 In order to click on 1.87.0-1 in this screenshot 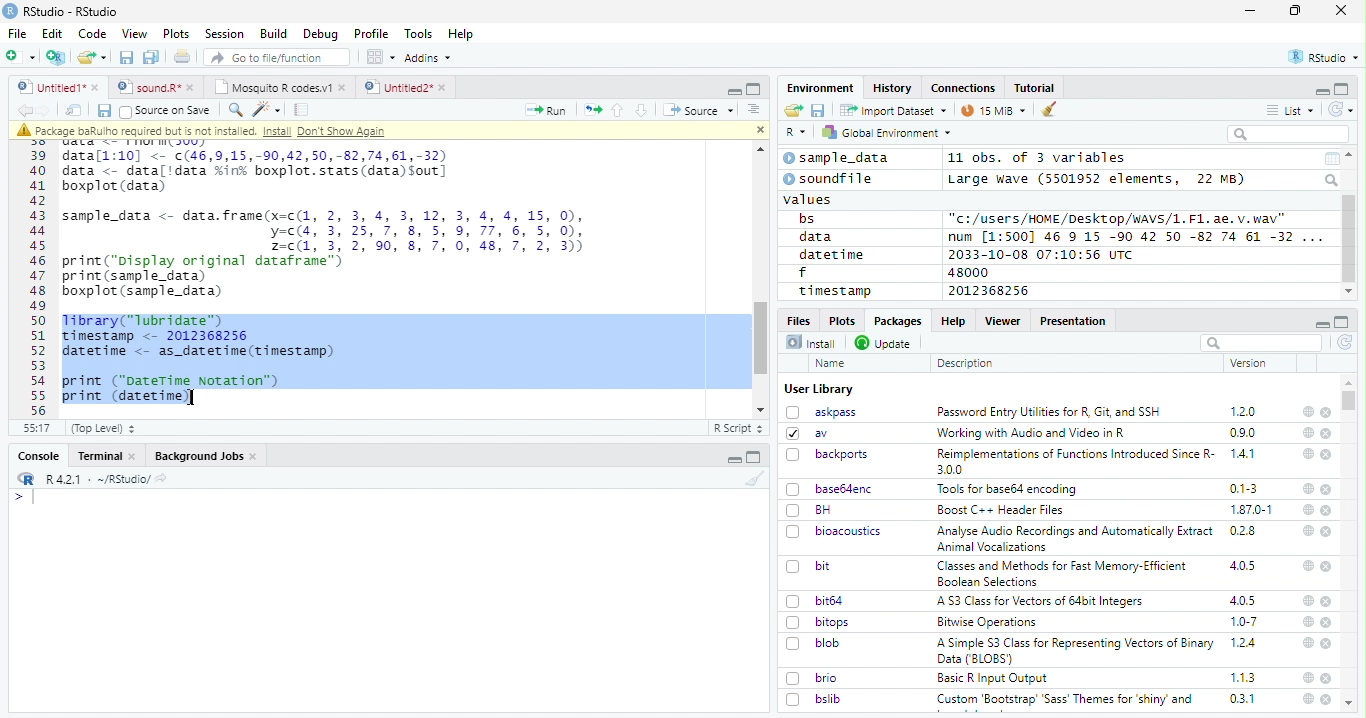, I will do `click(1251, 510)`.